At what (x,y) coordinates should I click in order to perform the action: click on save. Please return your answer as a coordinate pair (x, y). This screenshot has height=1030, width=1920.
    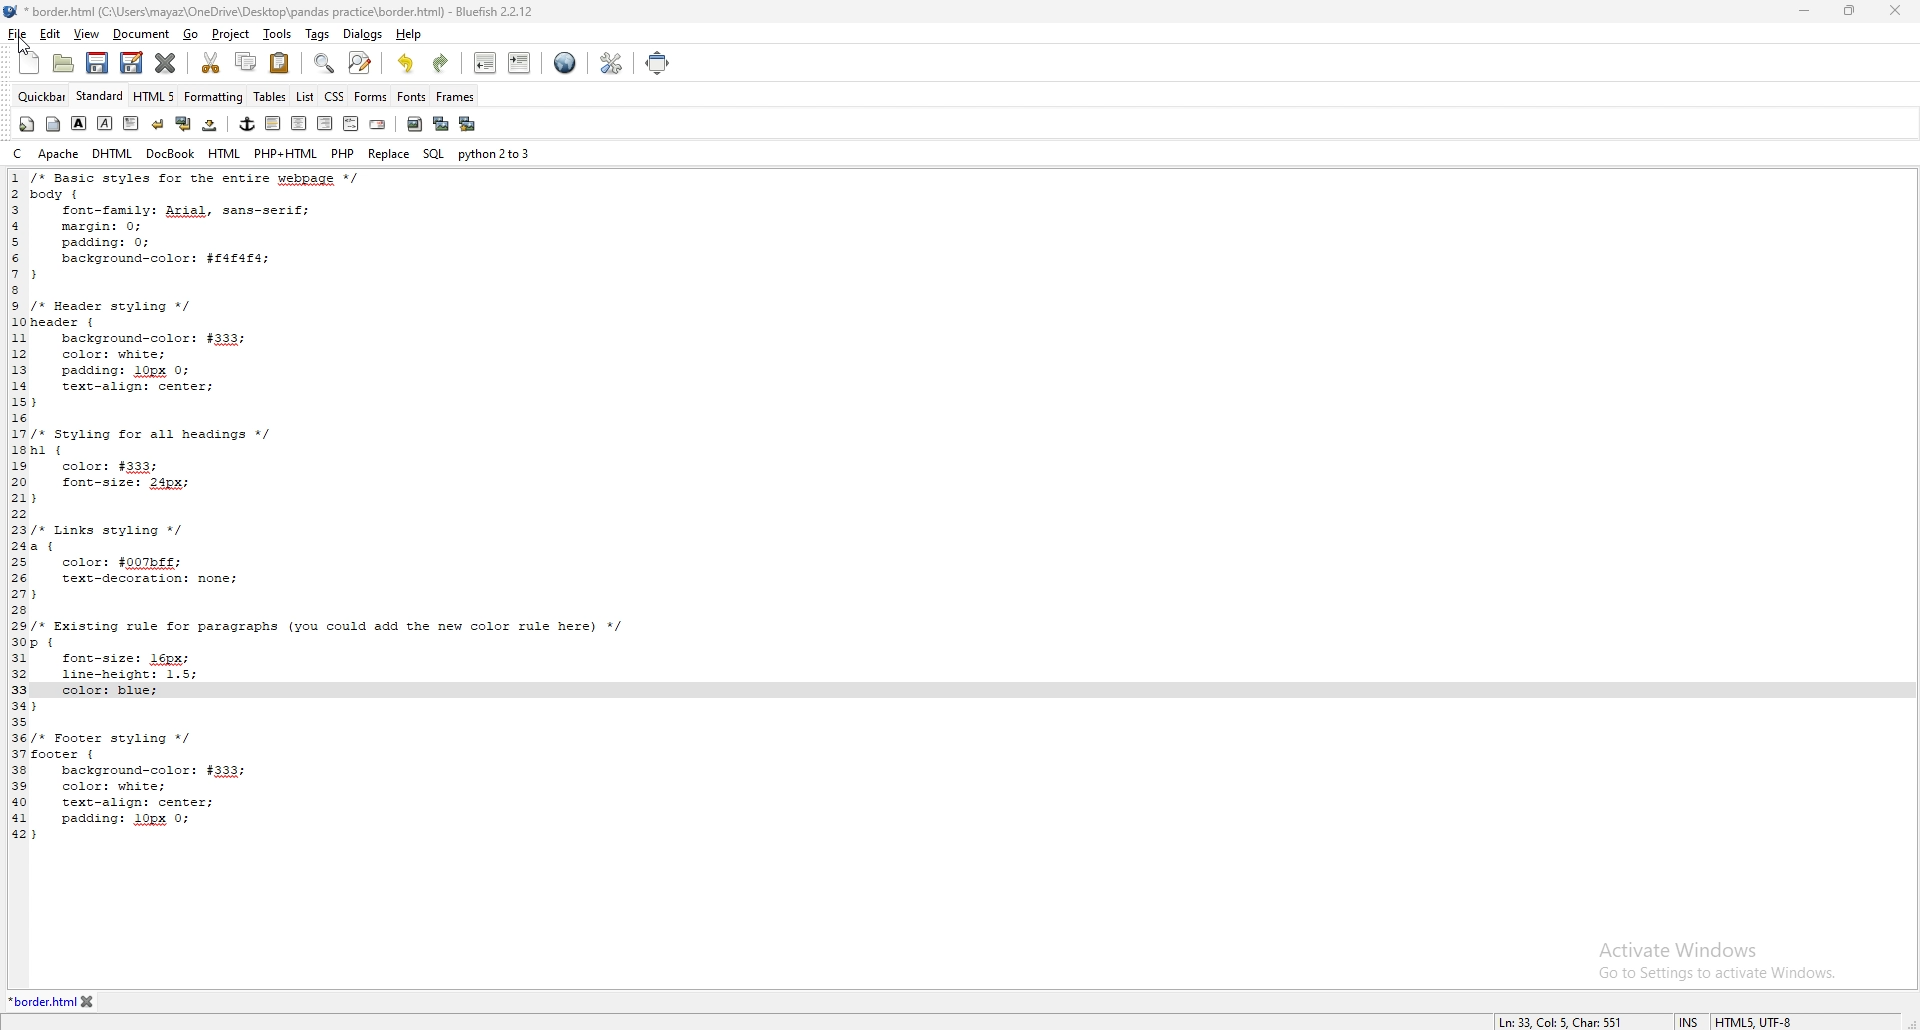
    Looking at the image, I should click on (98, 63).